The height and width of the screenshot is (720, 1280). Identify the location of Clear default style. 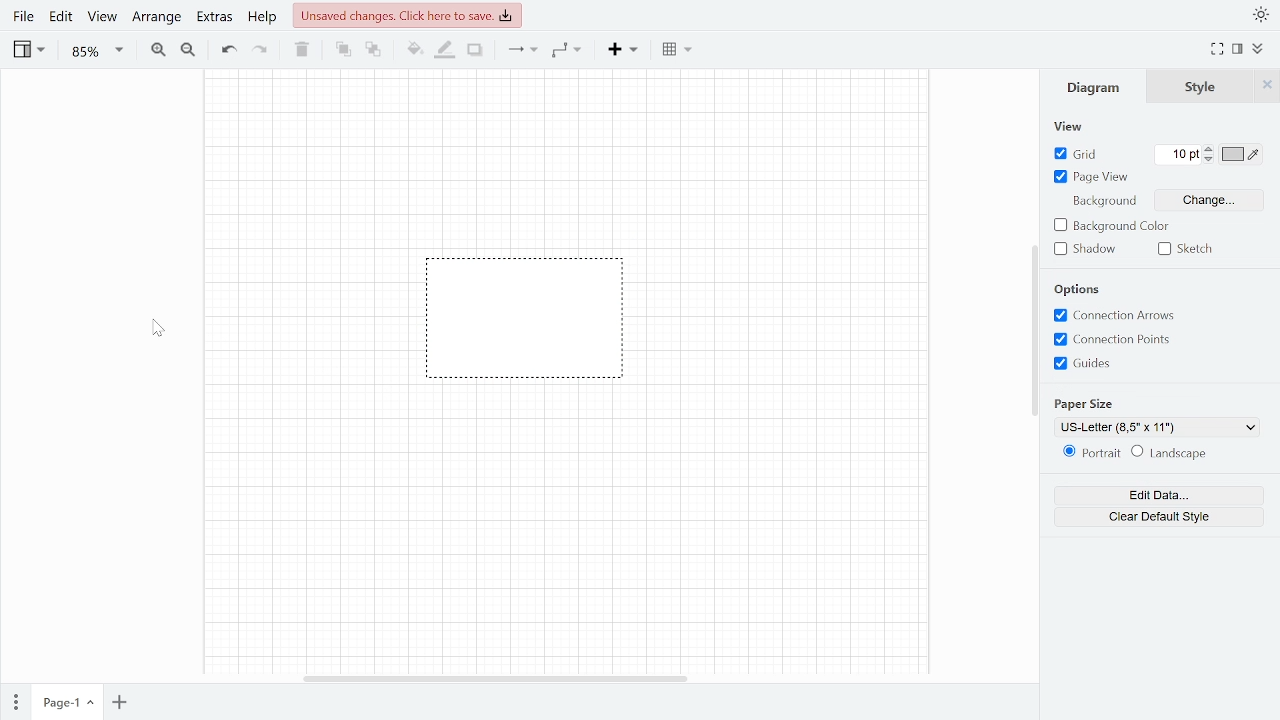
(1154, 516).